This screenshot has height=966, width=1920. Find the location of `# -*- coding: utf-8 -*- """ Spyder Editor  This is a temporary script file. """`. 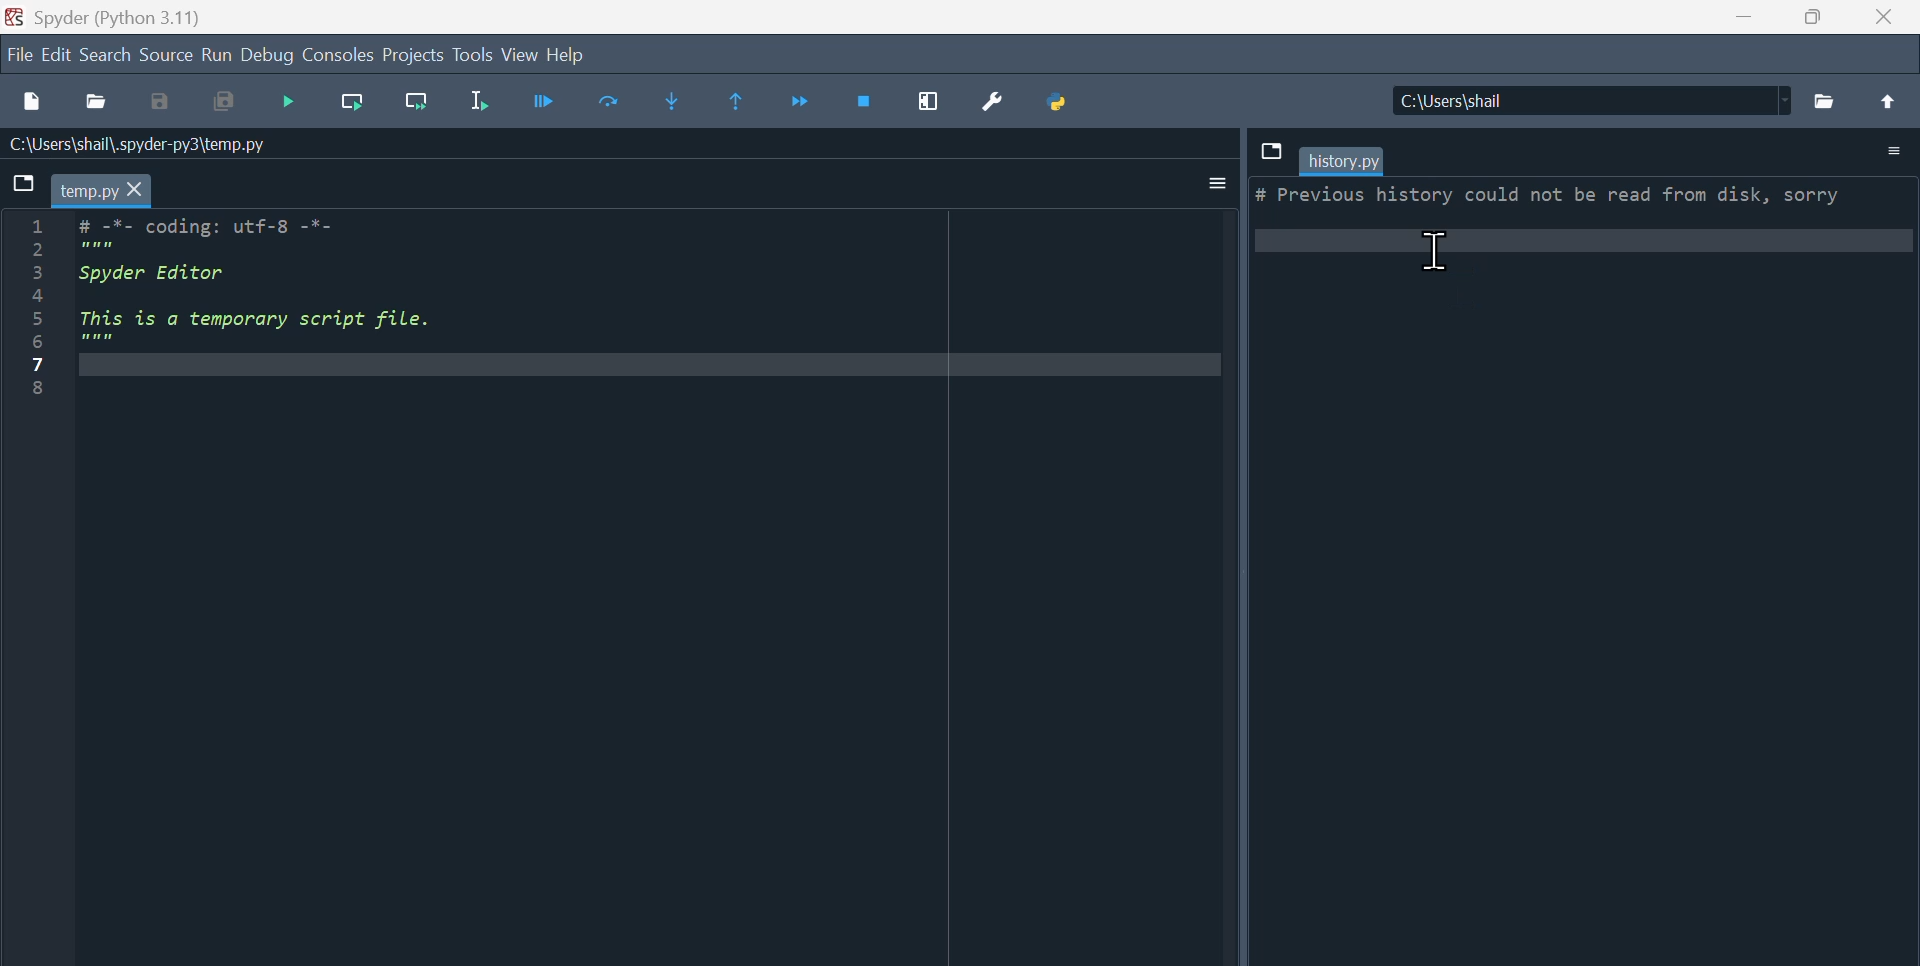

# -*- coding: utf-8 -*- """ Spyder Editor  This is a temporary script file. """ is located at coordinates (649, 300).